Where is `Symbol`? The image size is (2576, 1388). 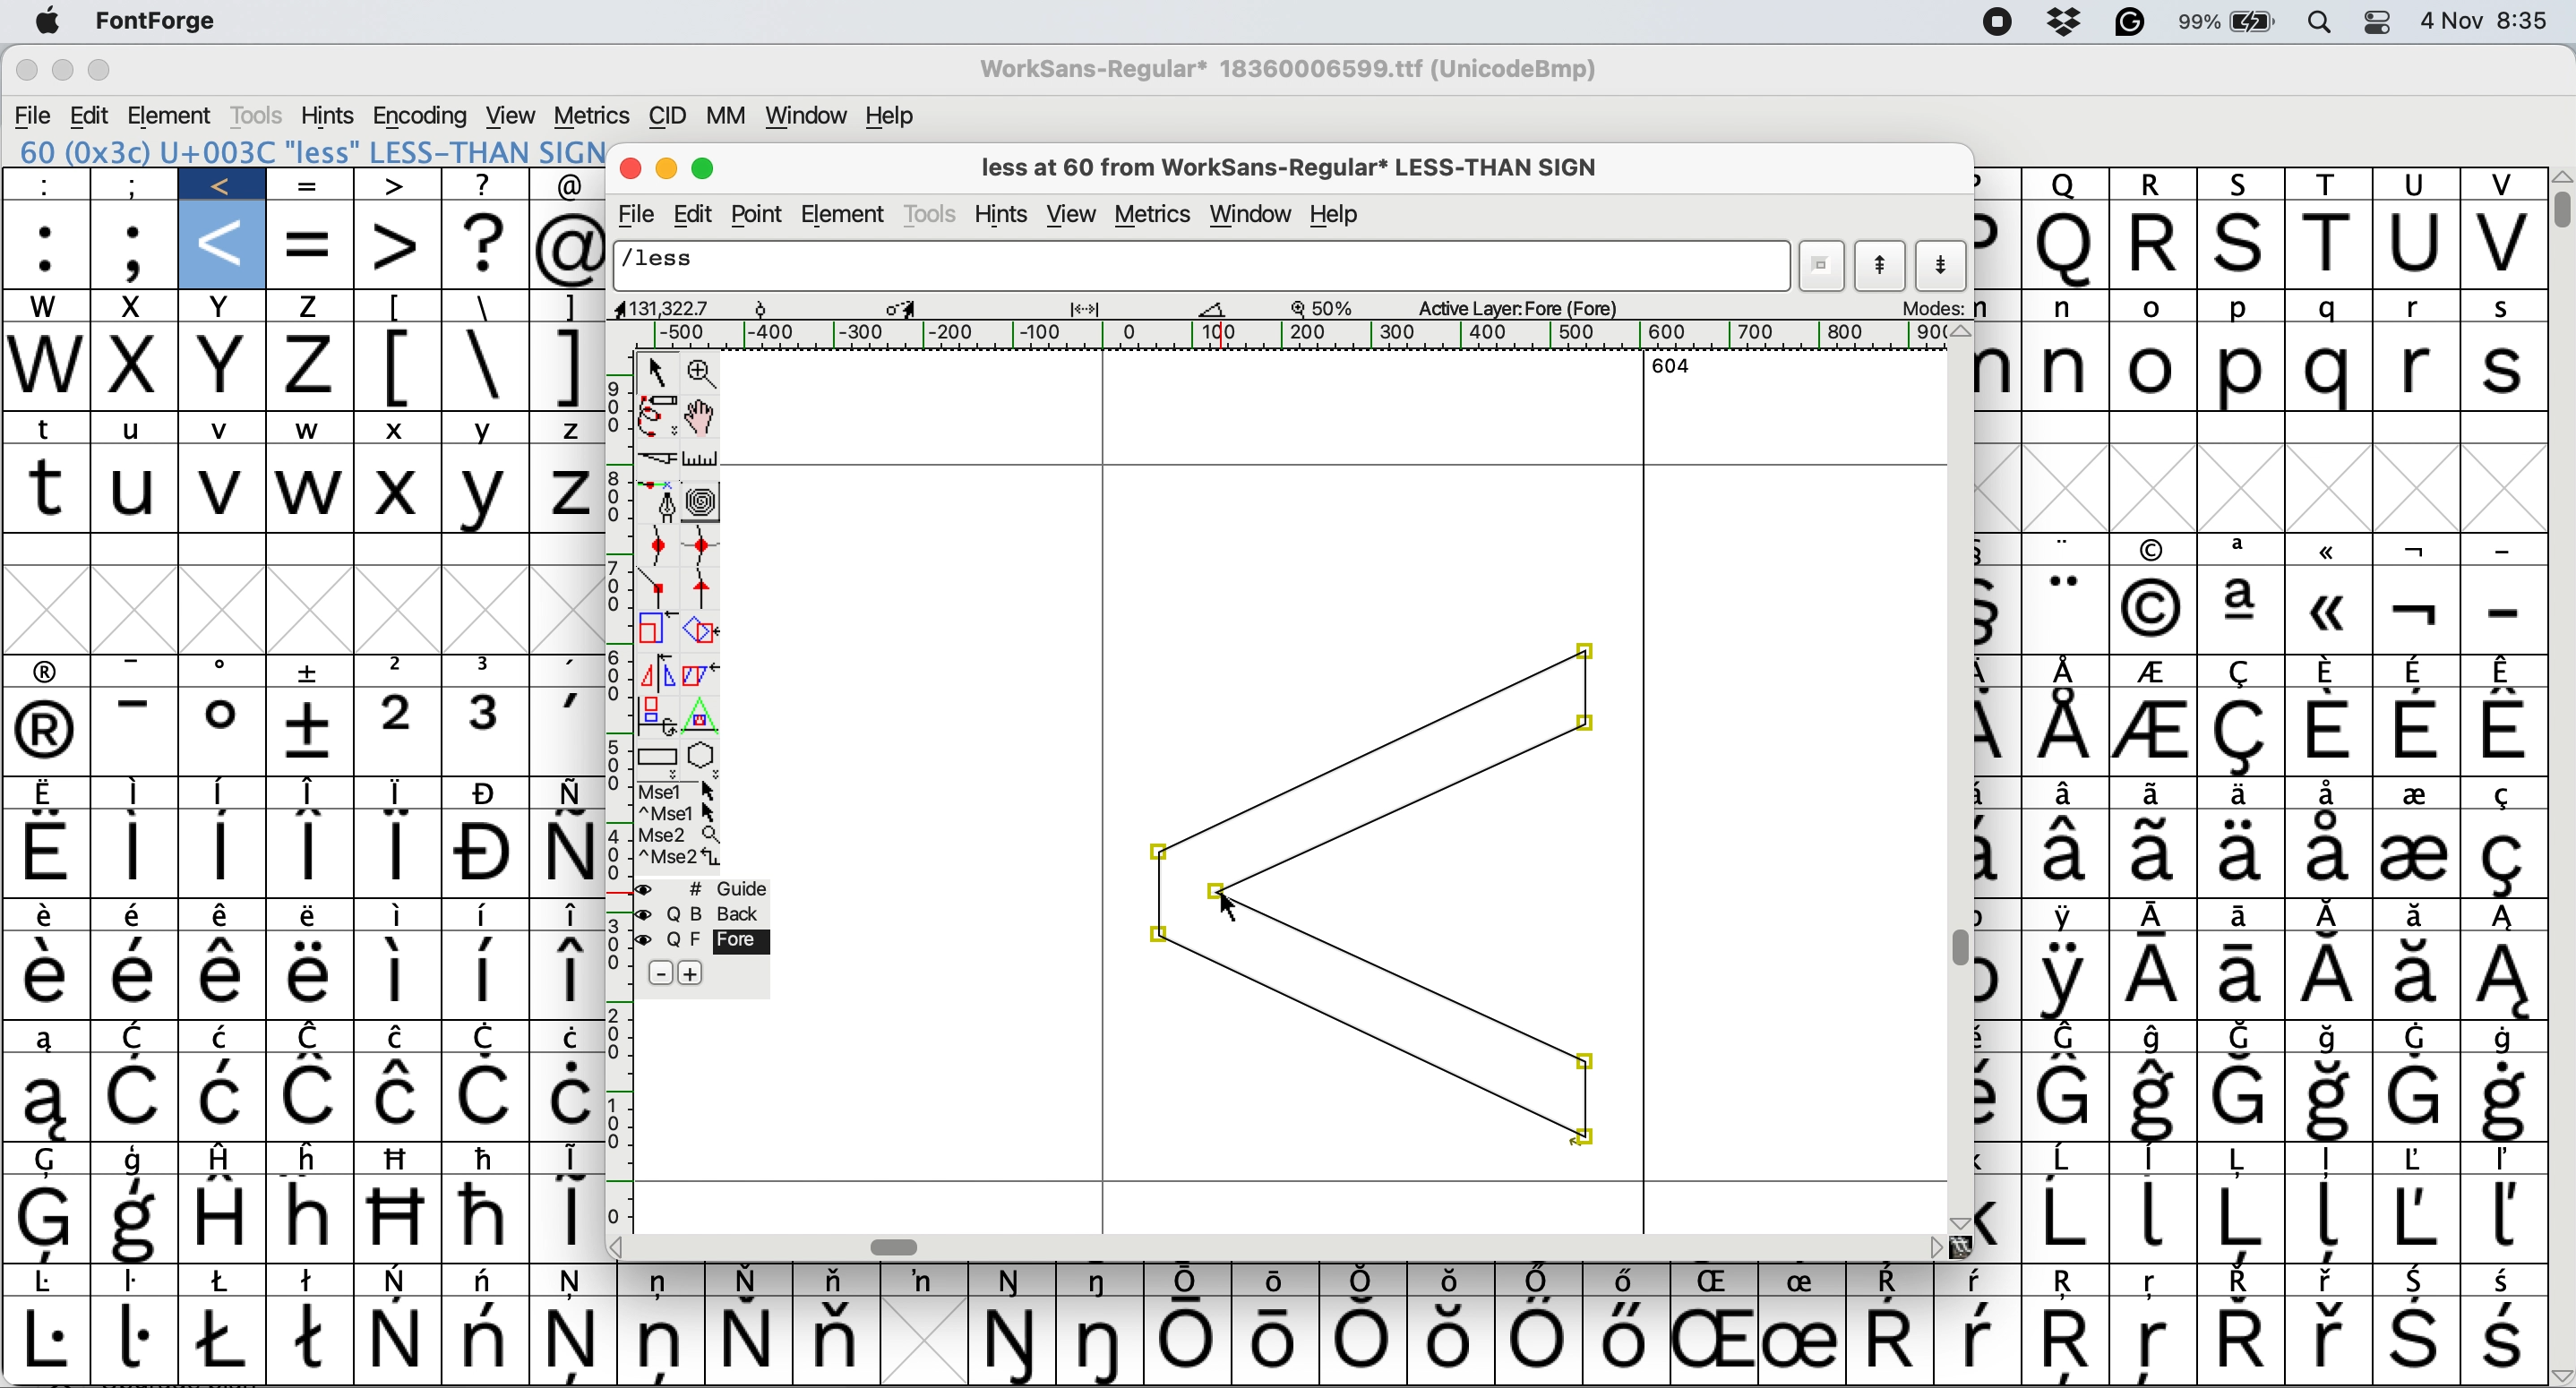 Symbol is located at coordinates (403, 1156).